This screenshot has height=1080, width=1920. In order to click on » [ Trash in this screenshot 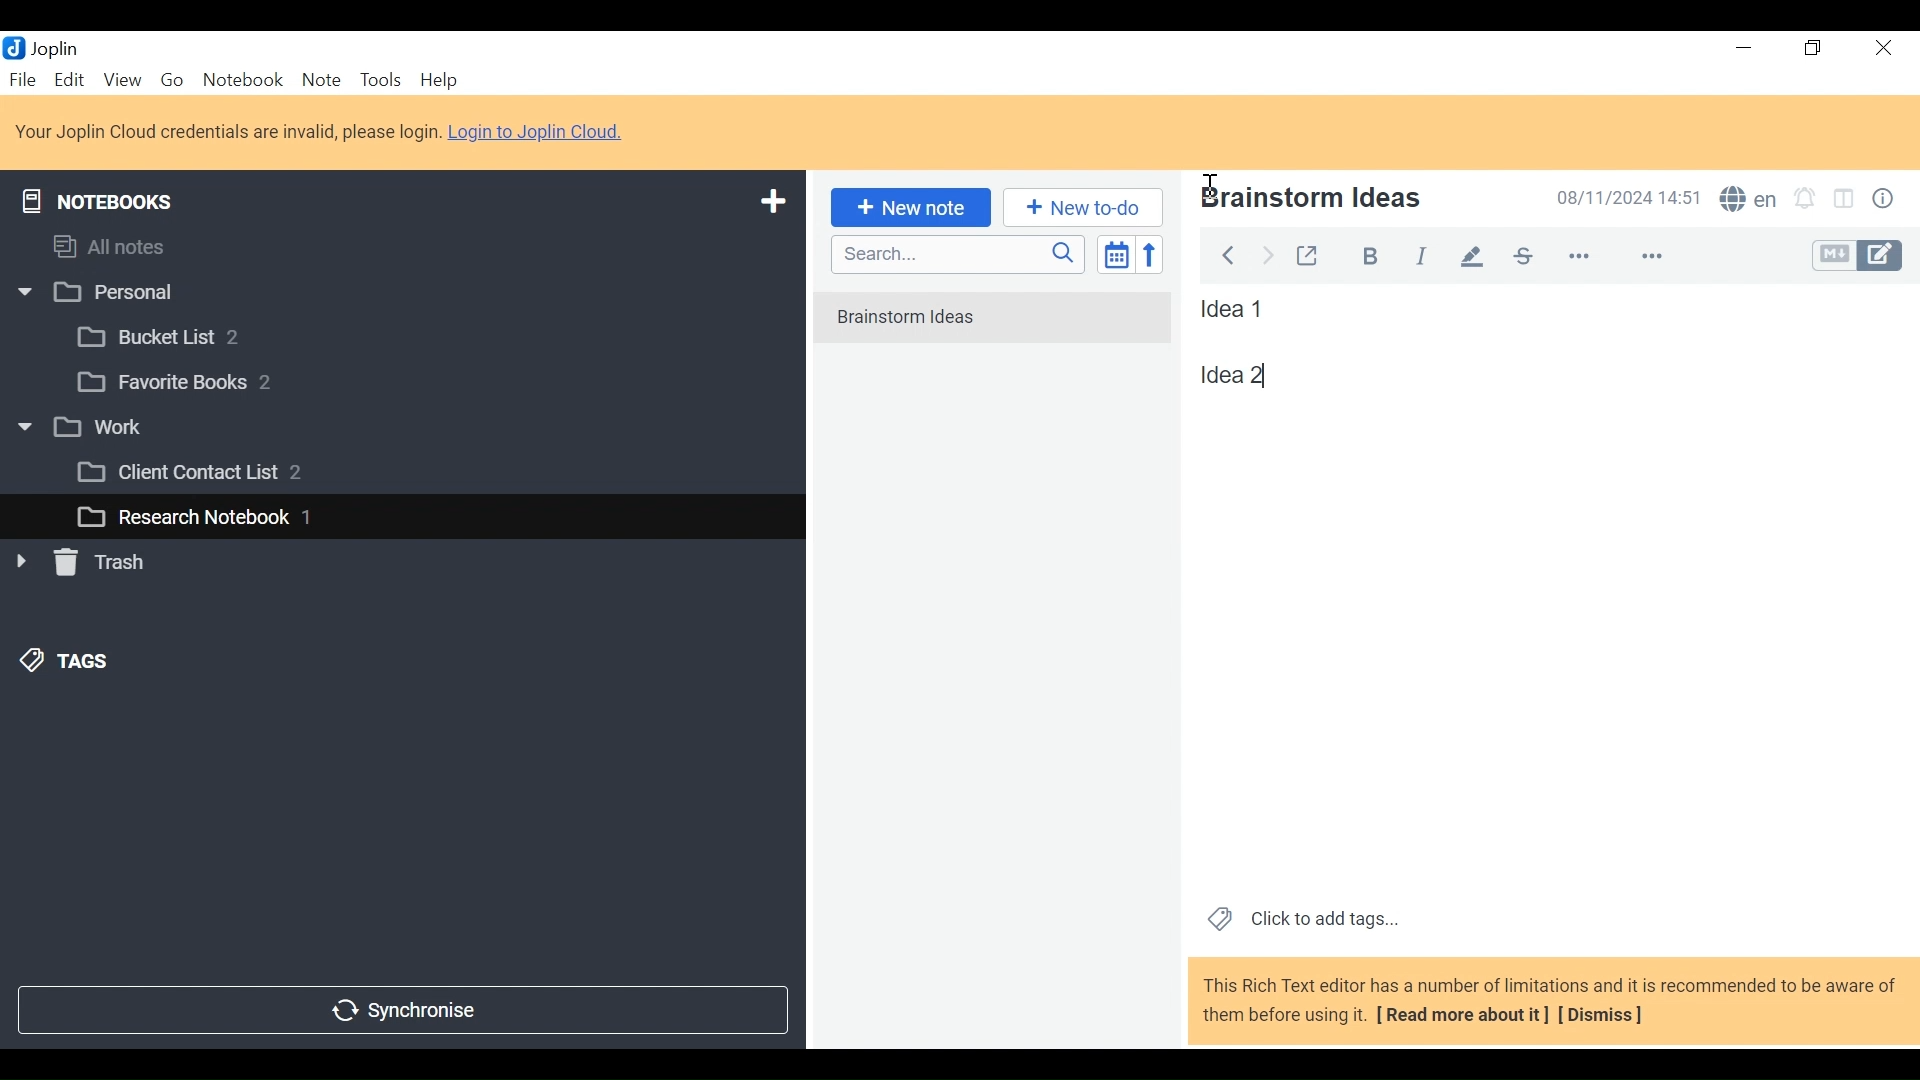, I will do `click(105, 562)`.